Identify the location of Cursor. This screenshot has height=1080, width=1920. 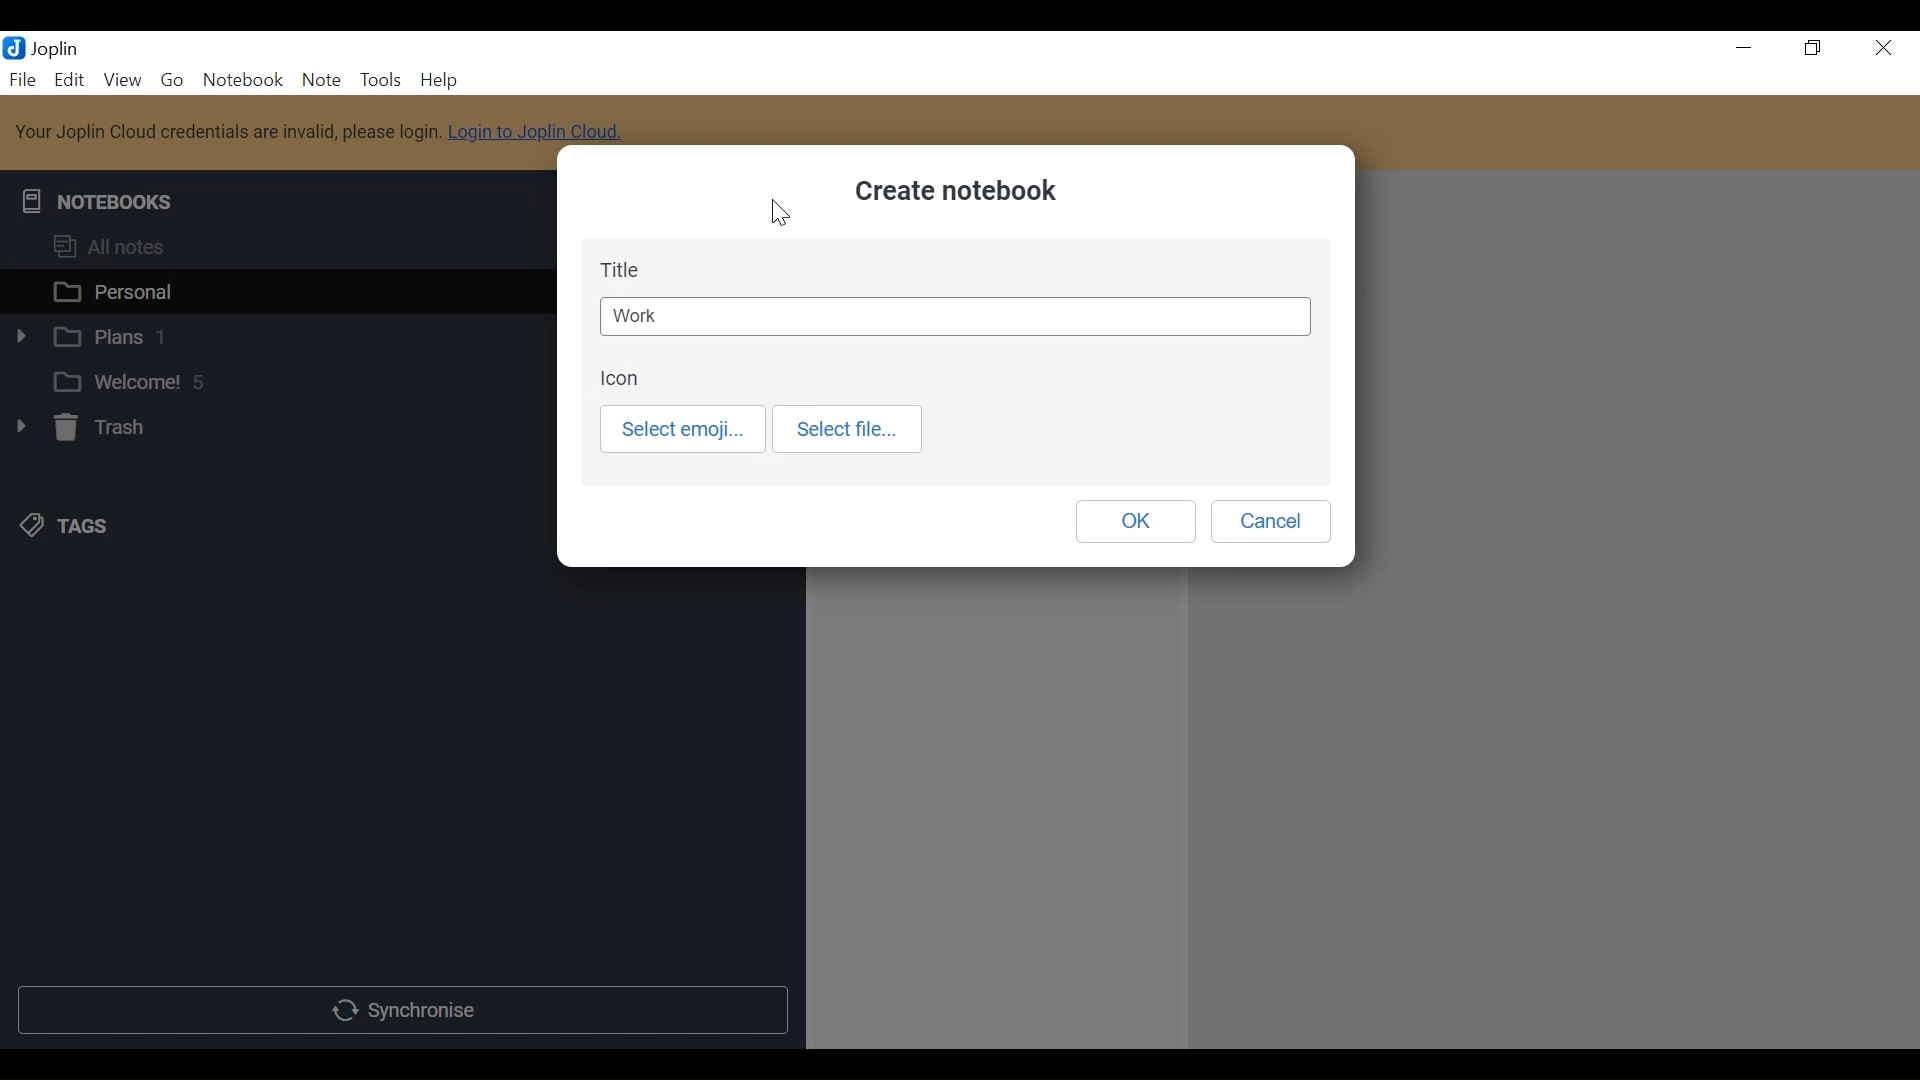
(782, 214).